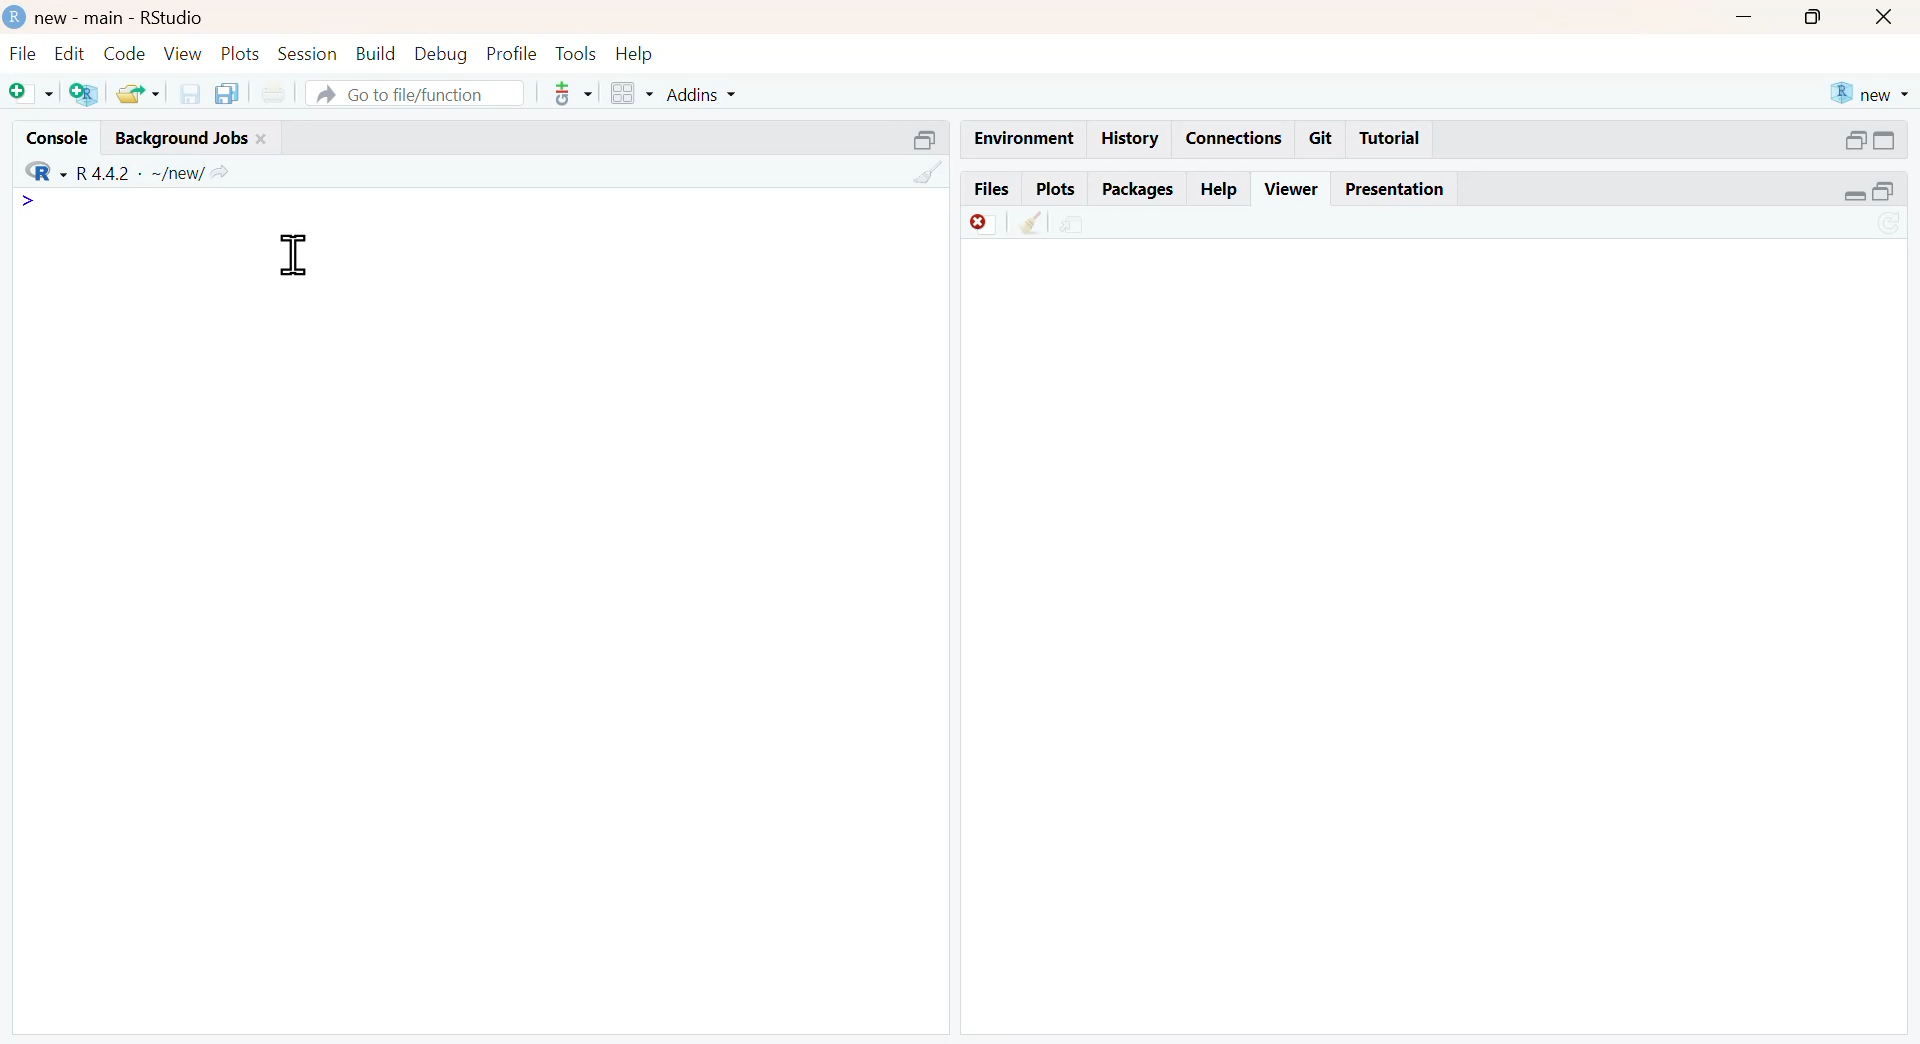 The width and height of the screenshot is (1920, 1044). What do you see at coordinates (46, 172) in the screenshot?
I see `R` at bounding box center [46, 172].